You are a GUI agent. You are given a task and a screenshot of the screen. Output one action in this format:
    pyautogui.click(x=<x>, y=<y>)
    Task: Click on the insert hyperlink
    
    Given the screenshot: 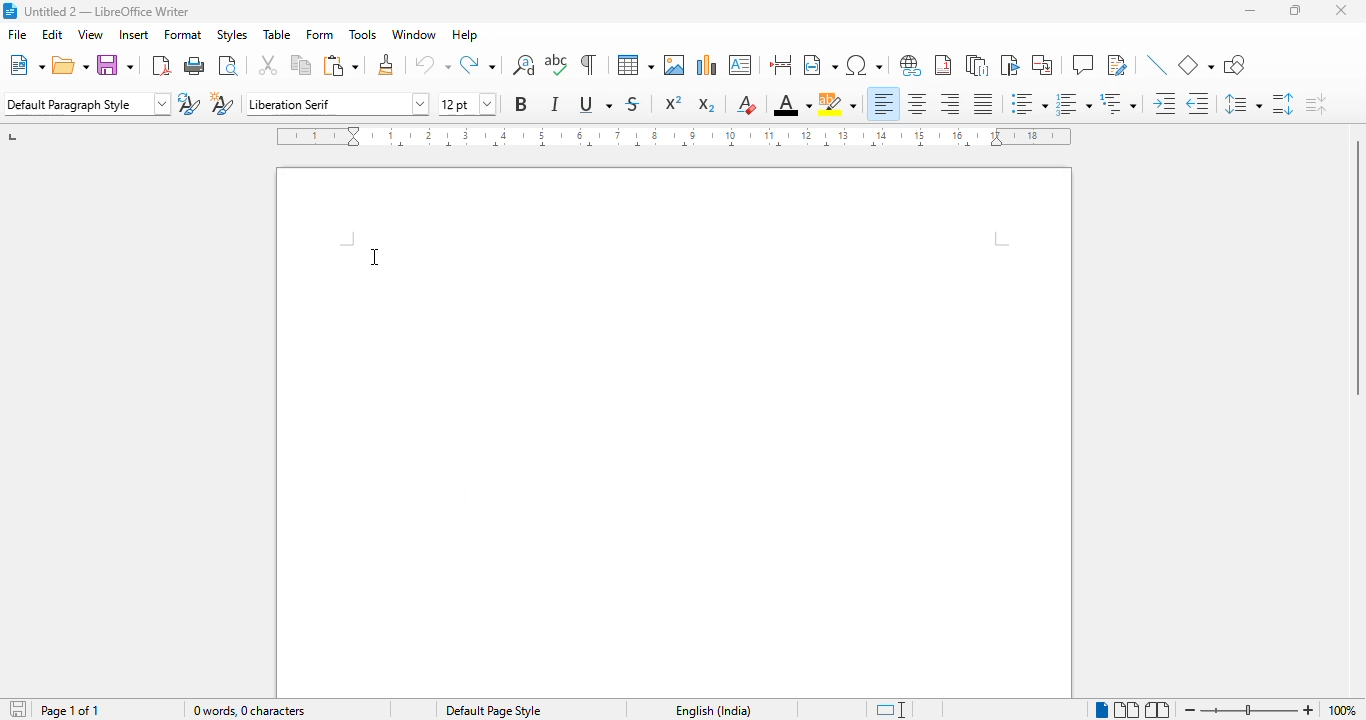 What is the action you would take?
    pyautogui.click(x=911, y=65)
    